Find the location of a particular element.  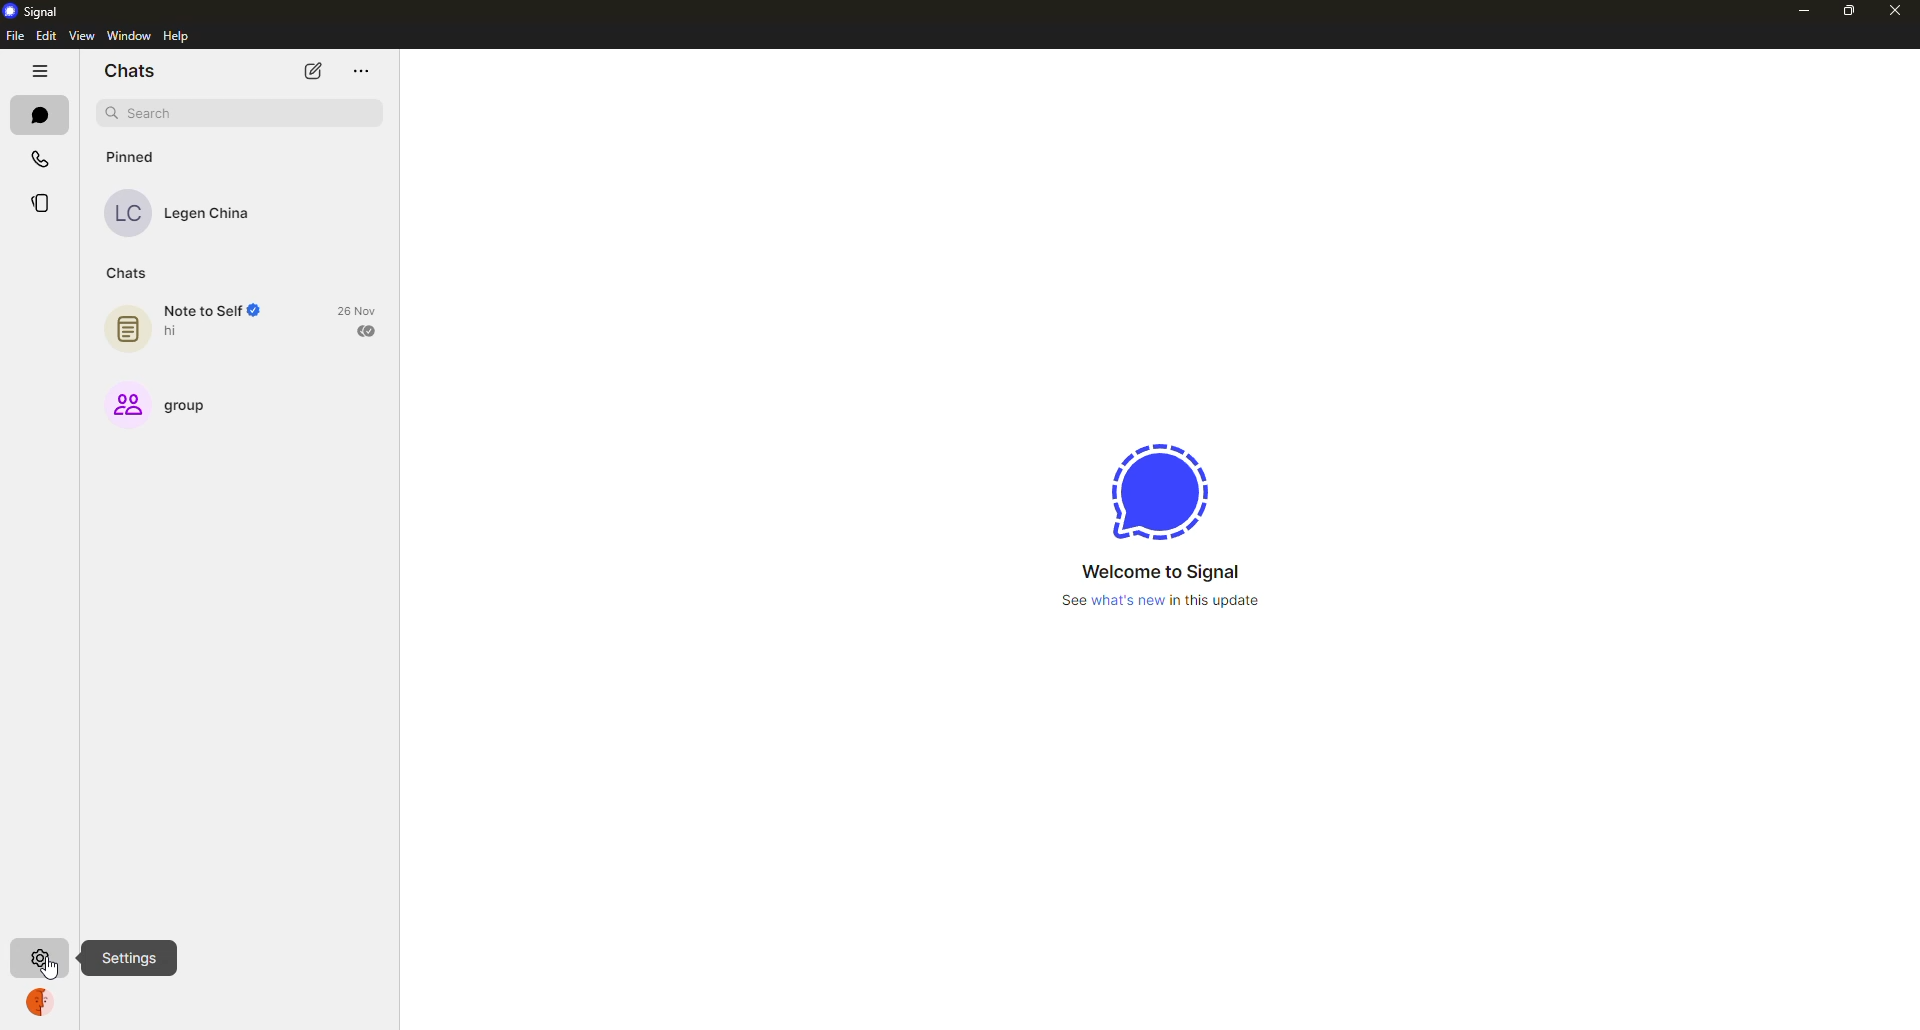

26 Nov is located at coordinates (361, 310).